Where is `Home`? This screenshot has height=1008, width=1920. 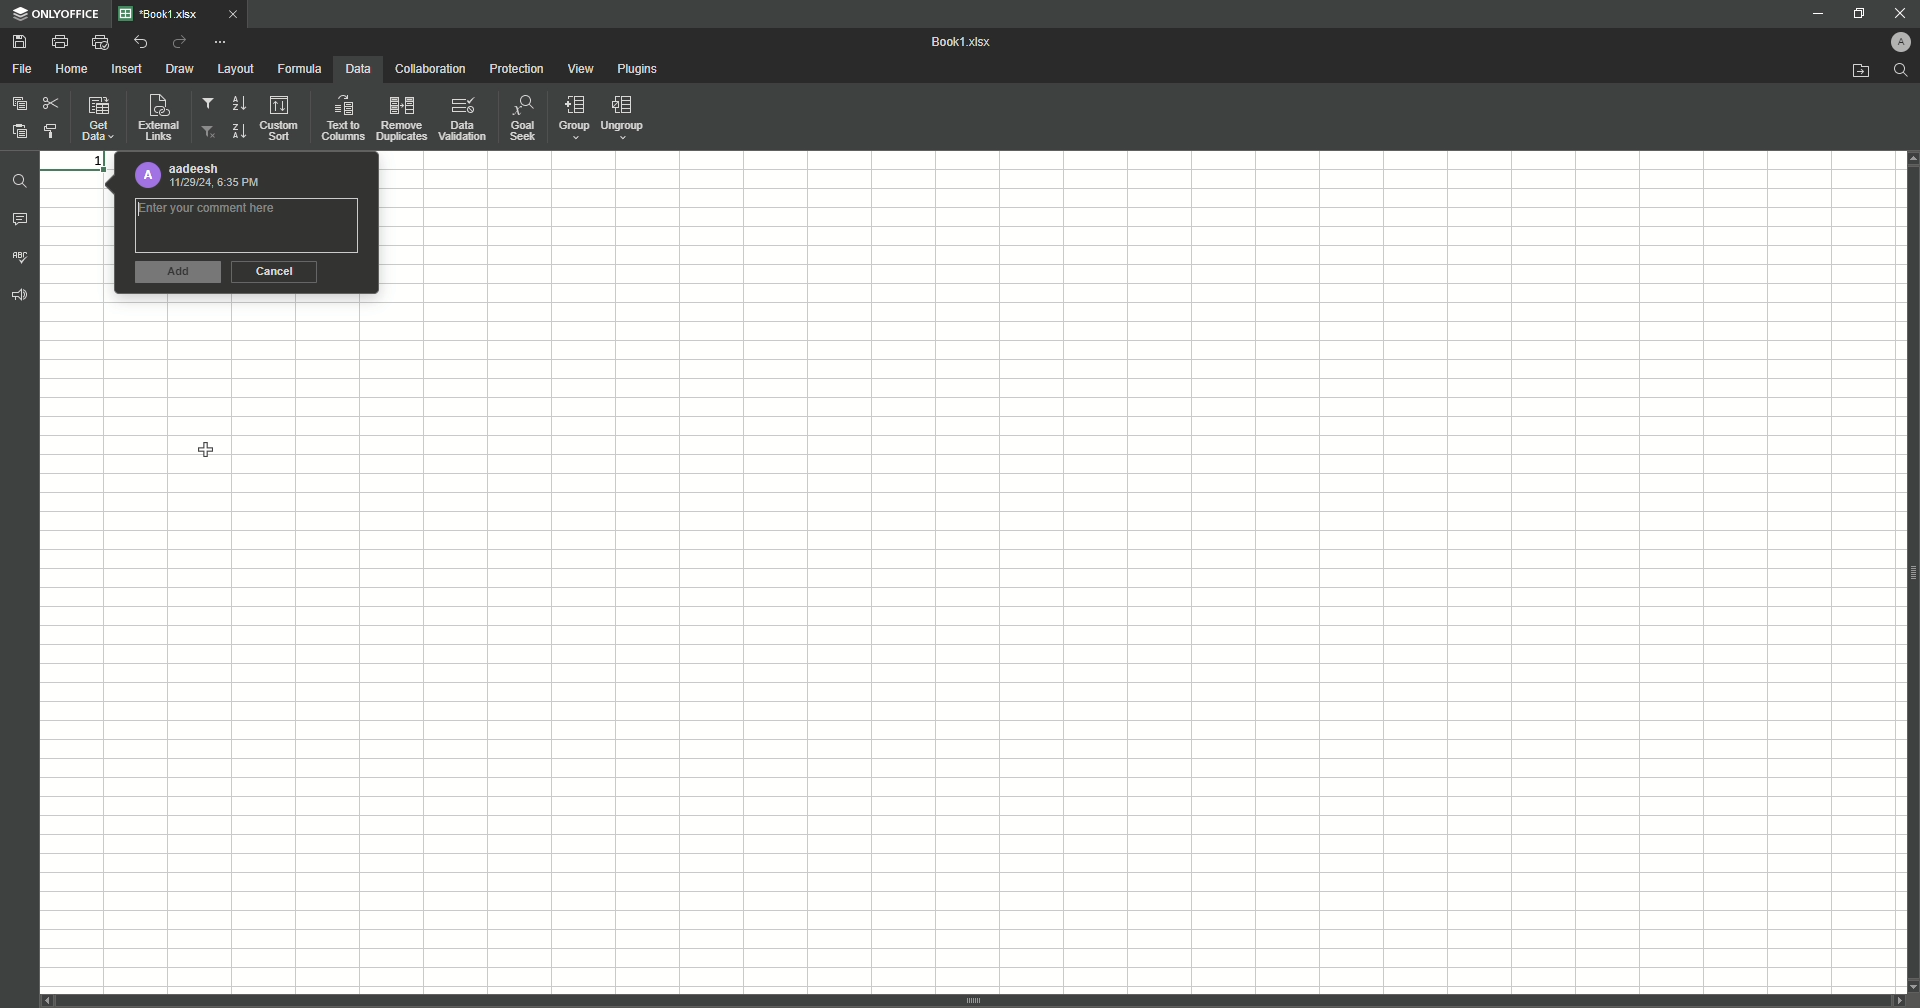
Home is located at coordinates (74, 69).